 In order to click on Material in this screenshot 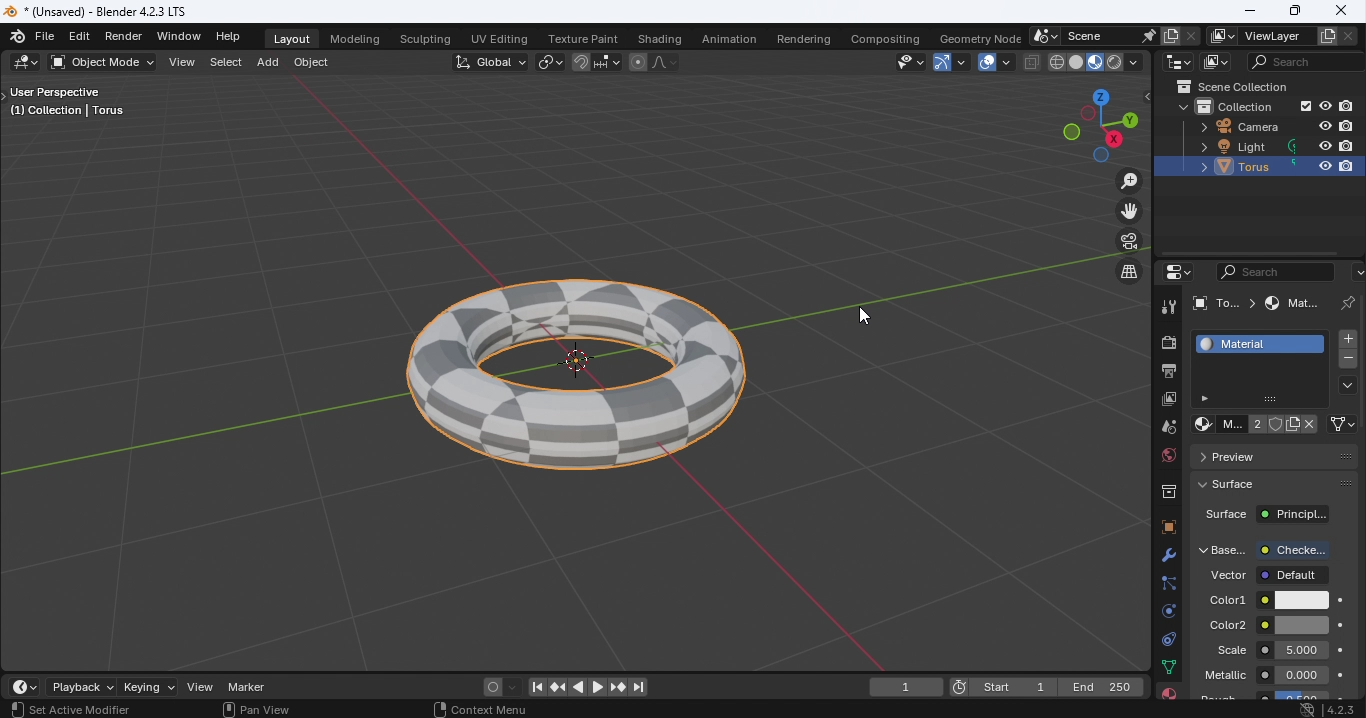, I will do `click(1261, 343)`.